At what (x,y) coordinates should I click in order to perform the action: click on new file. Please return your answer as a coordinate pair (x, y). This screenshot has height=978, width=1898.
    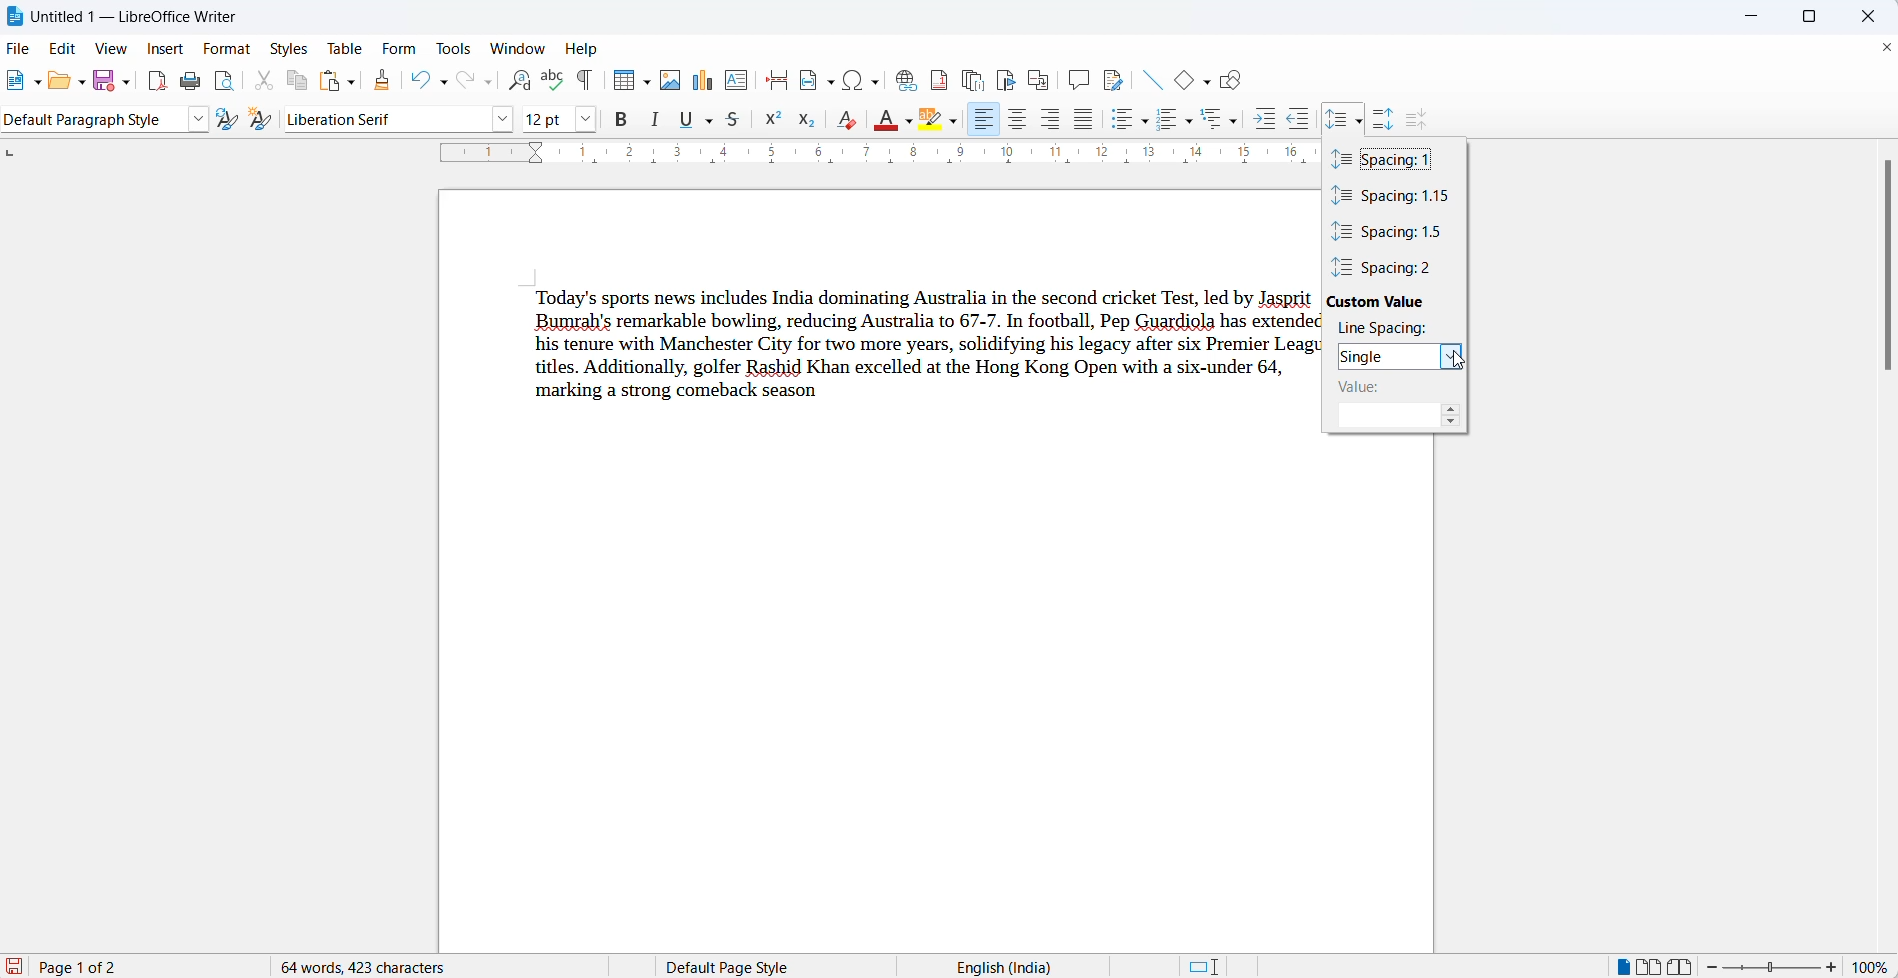
    Looking at the image, I should click on (17, 86).